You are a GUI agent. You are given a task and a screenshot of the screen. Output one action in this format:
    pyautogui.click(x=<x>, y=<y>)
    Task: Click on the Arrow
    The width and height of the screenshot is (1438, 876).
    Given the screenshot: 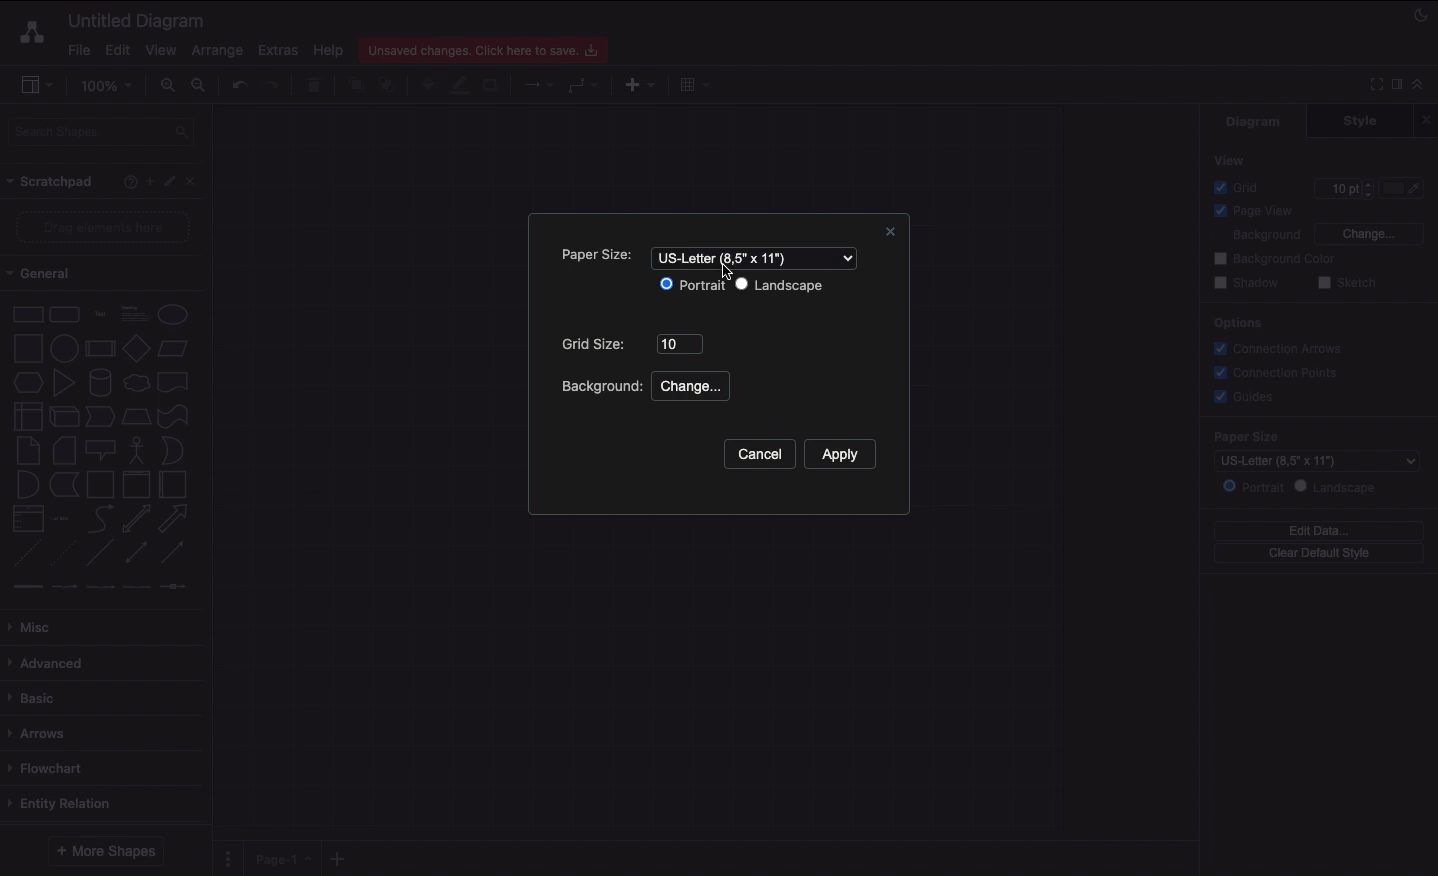 What is the action you would take?
    pyautogui.click(x=174, y=519)
    